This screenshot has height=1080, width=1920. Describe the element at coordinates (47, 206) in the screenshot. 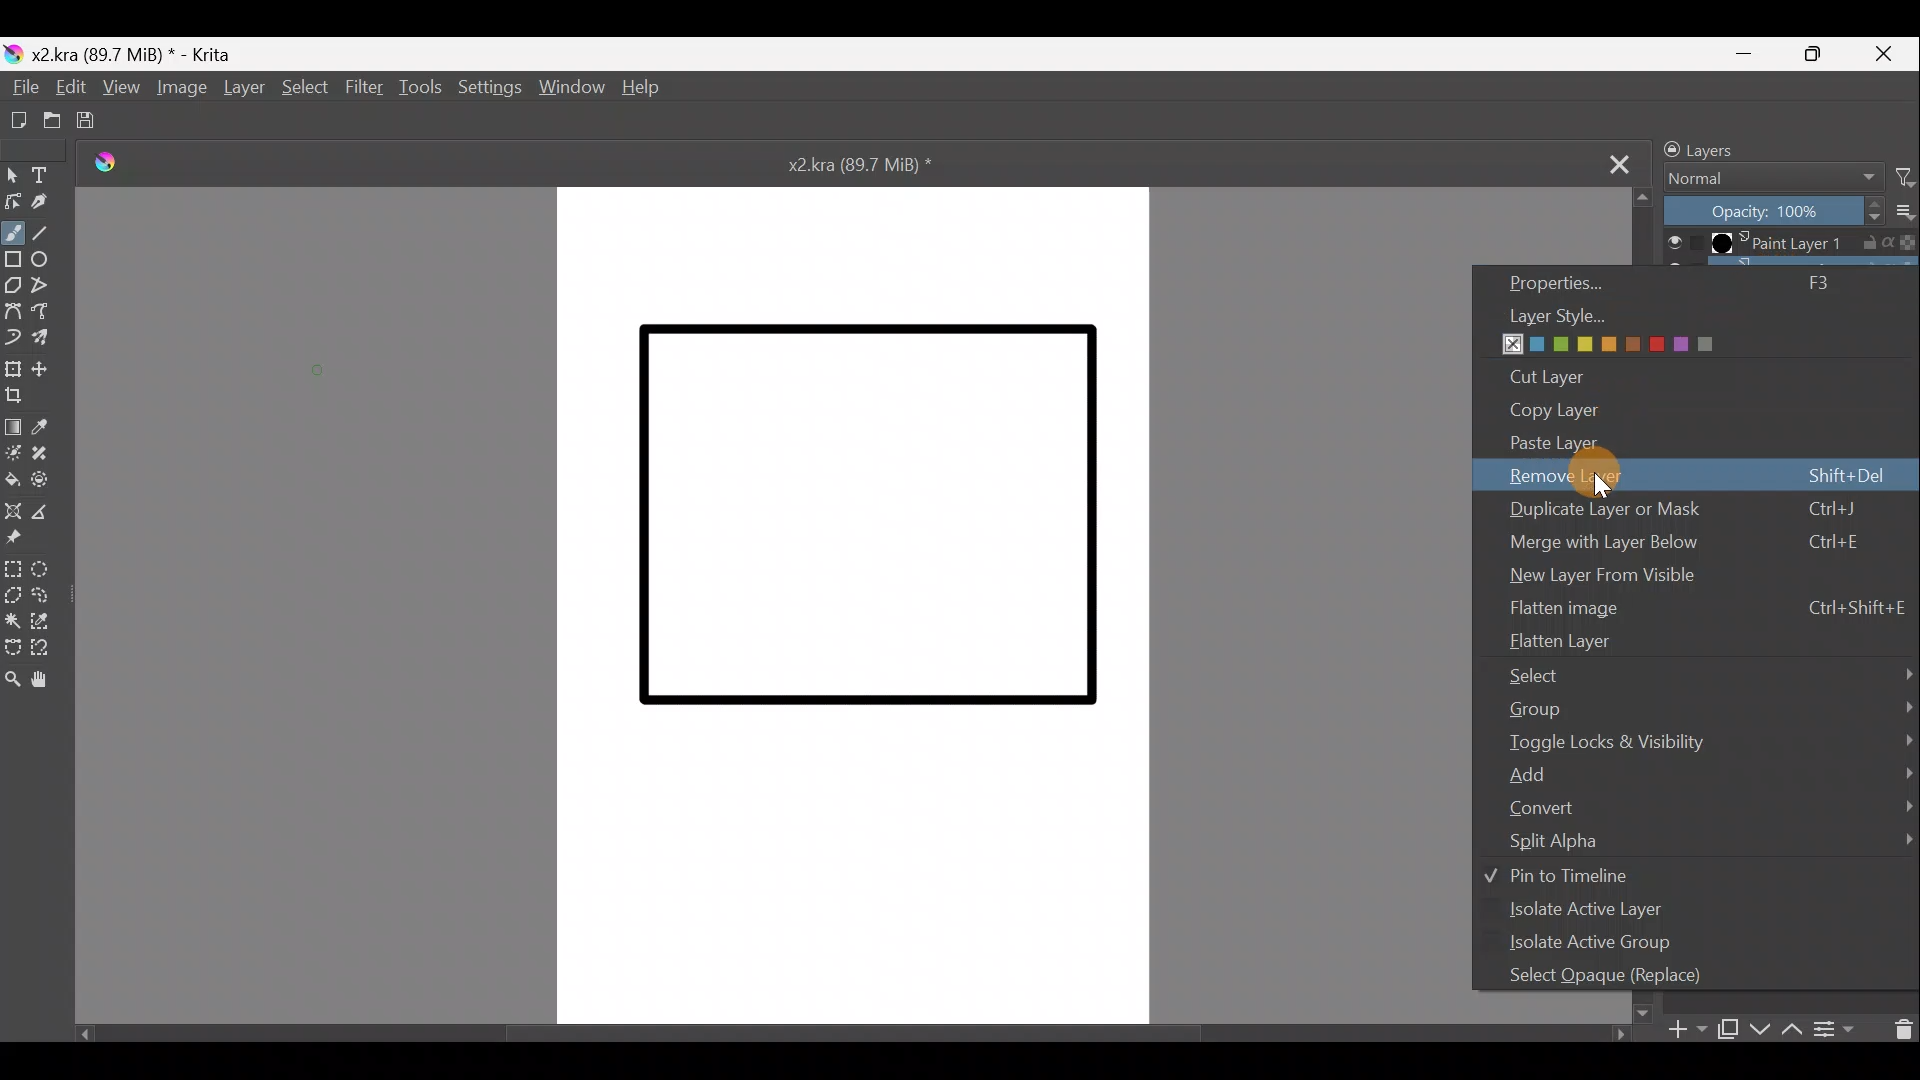

I see `Calligraphy` at that location.